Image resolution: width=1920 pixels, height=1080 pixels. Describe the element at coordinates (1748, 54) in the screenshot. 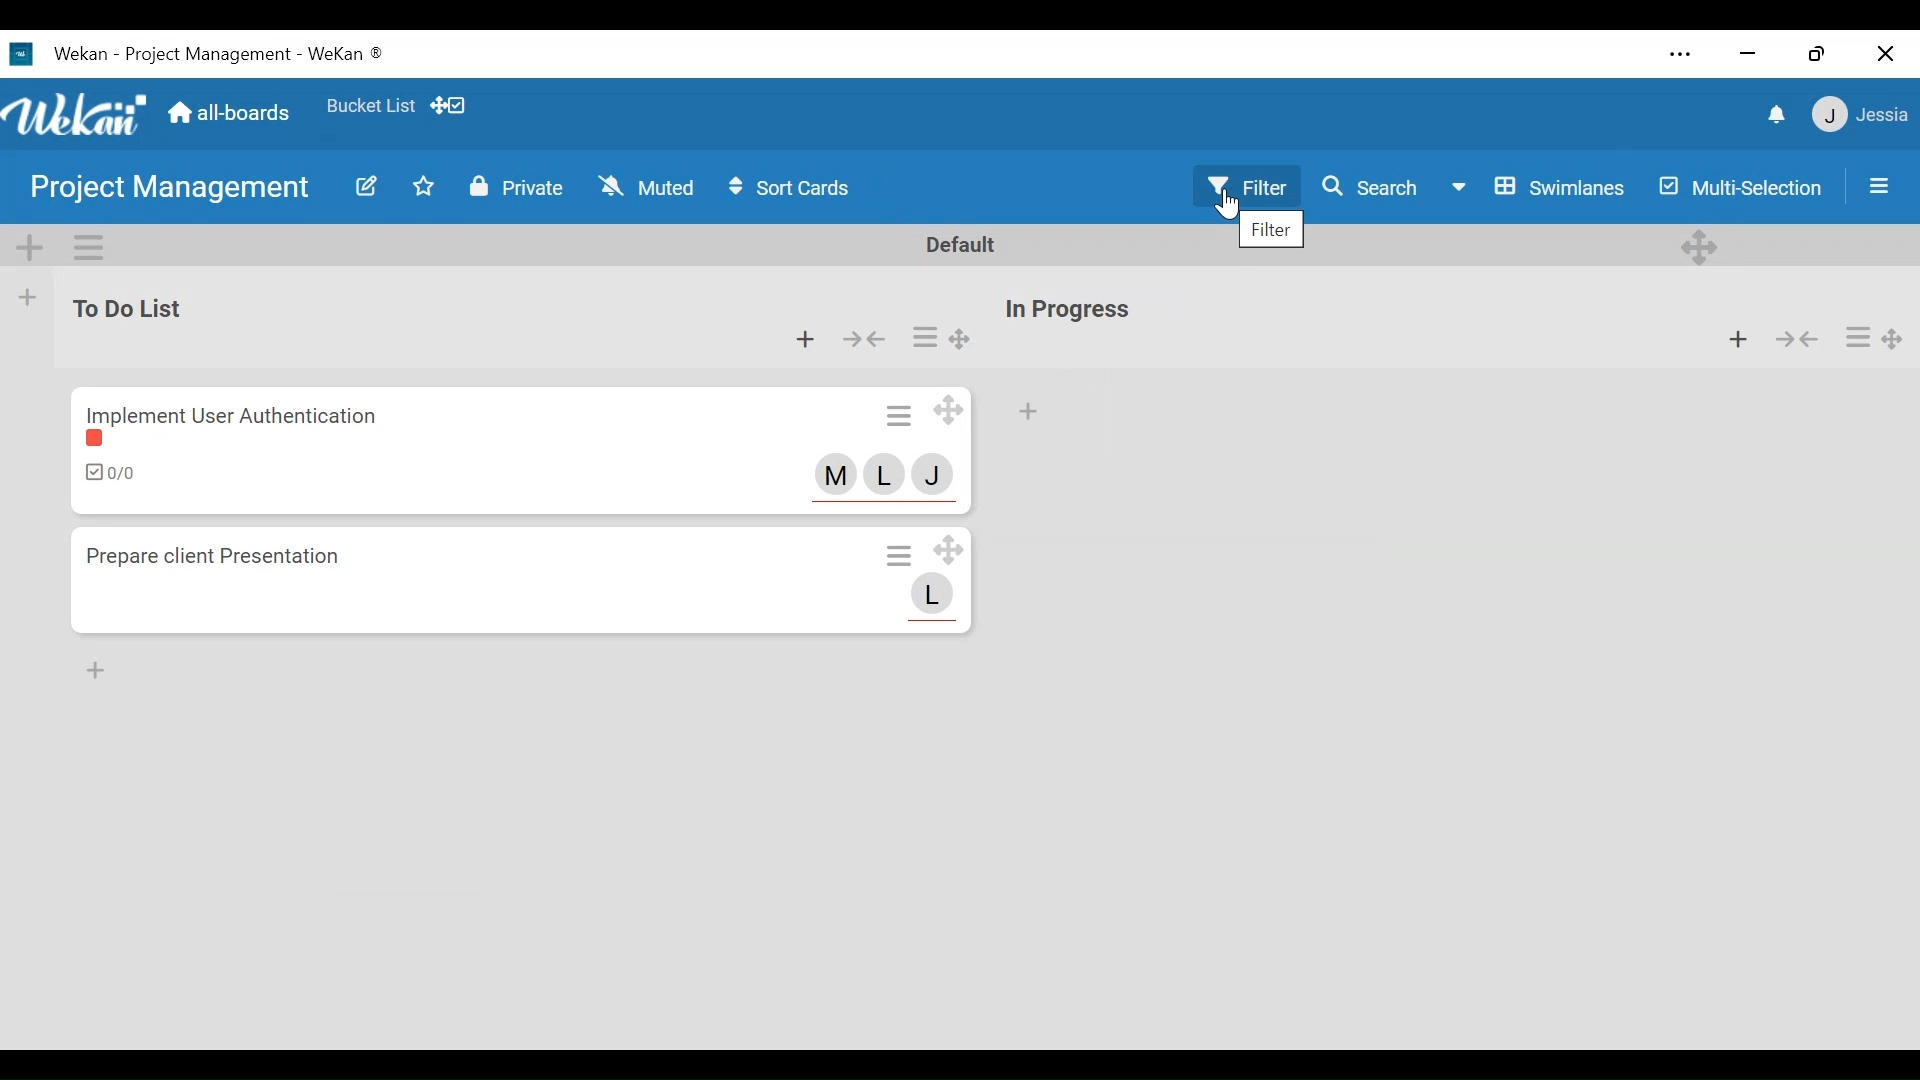

I see `minimize` at that location.